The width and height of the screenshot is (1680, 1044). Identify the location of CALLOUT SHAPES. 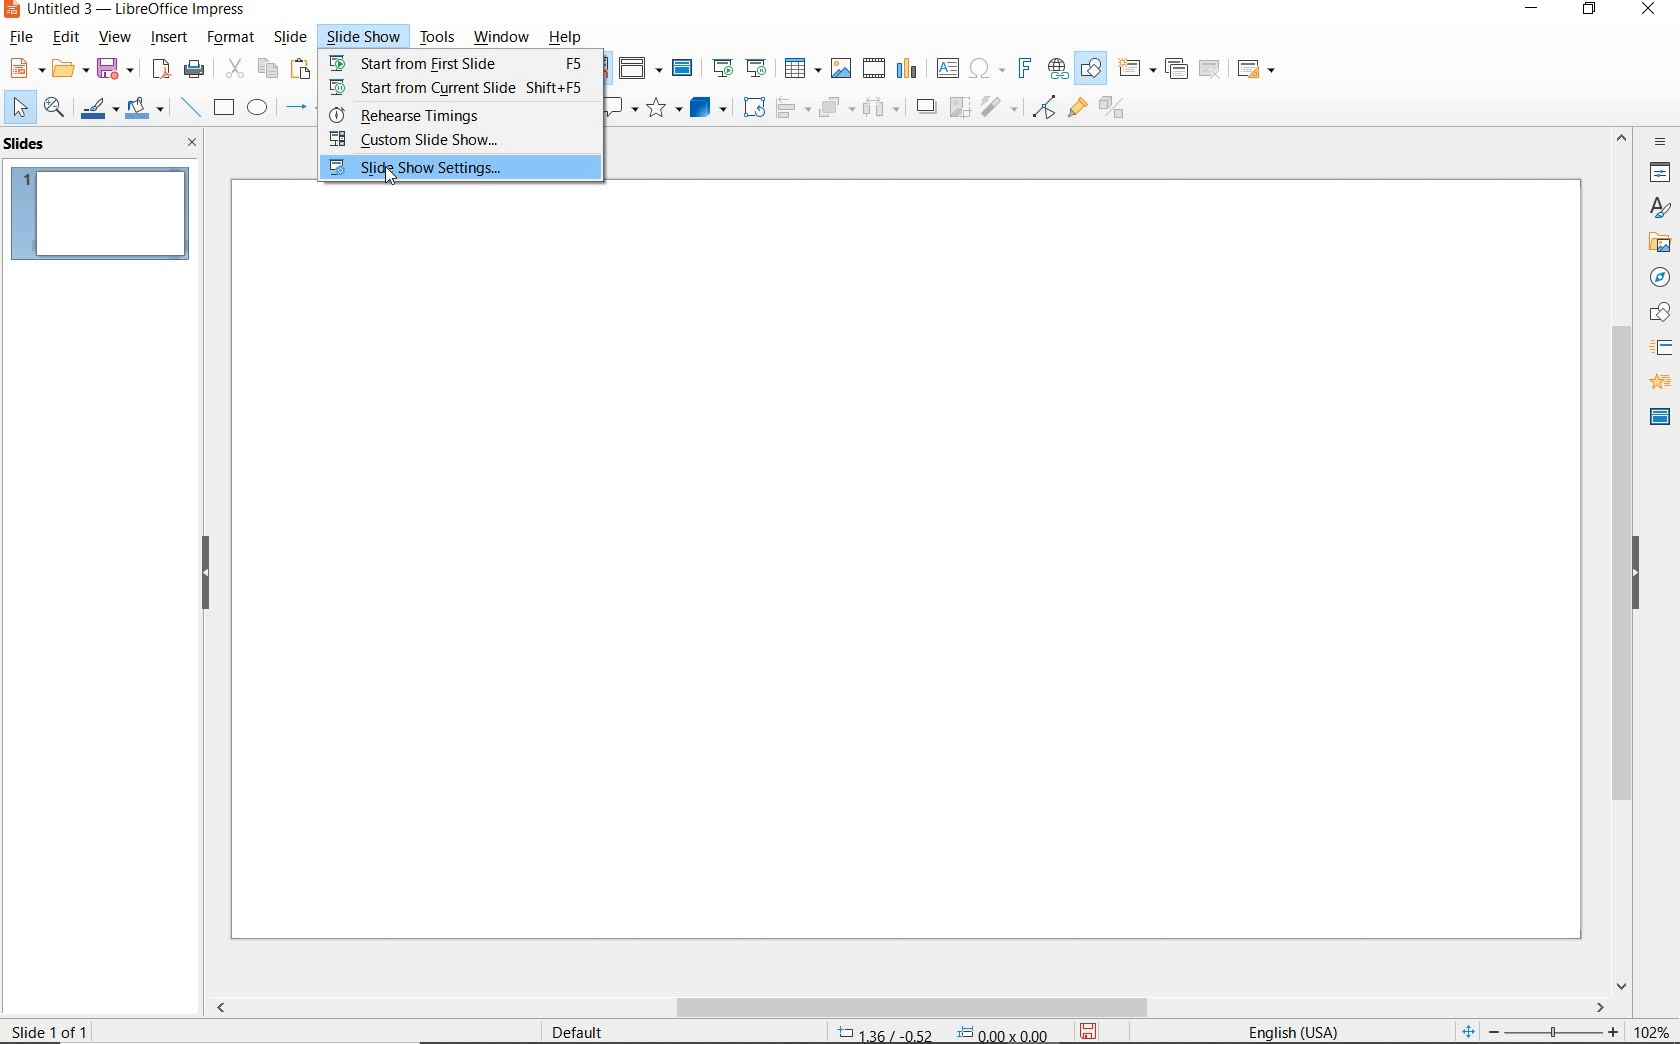
(623, 109).